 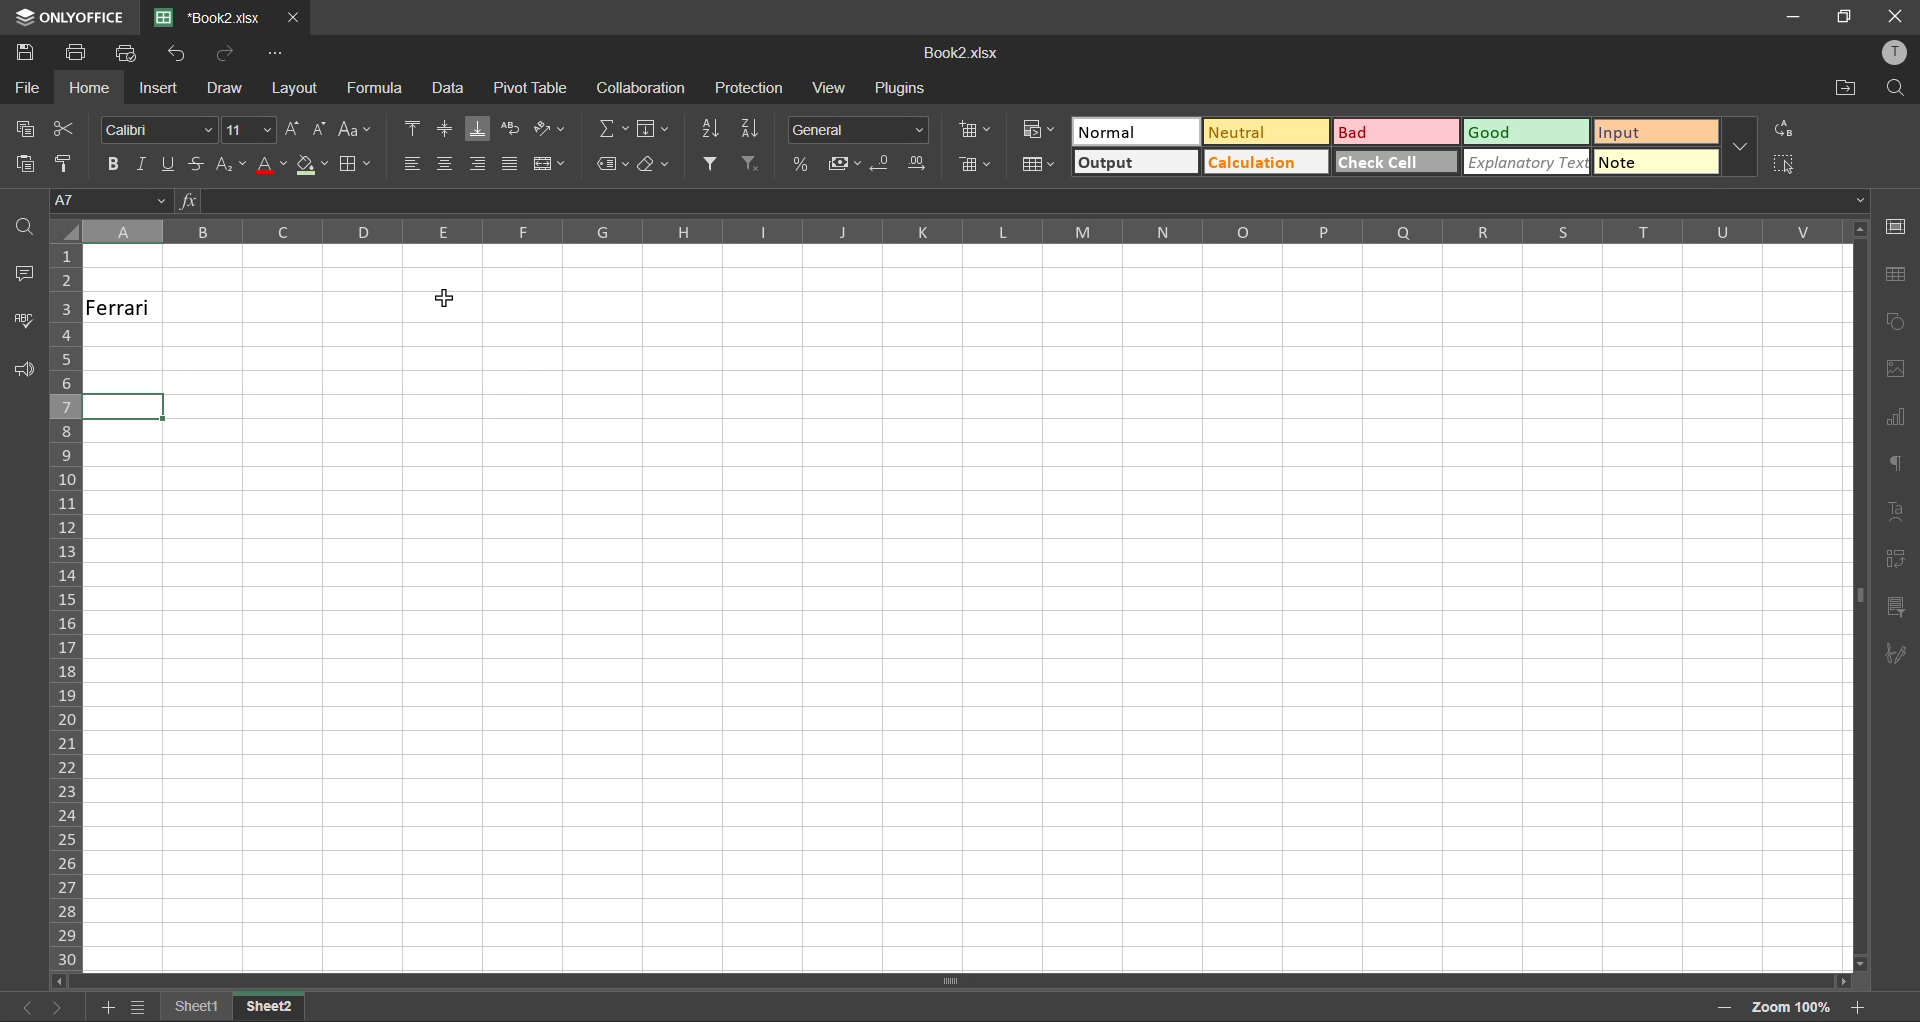 I want to click on paste, so click(x=25, y=166).